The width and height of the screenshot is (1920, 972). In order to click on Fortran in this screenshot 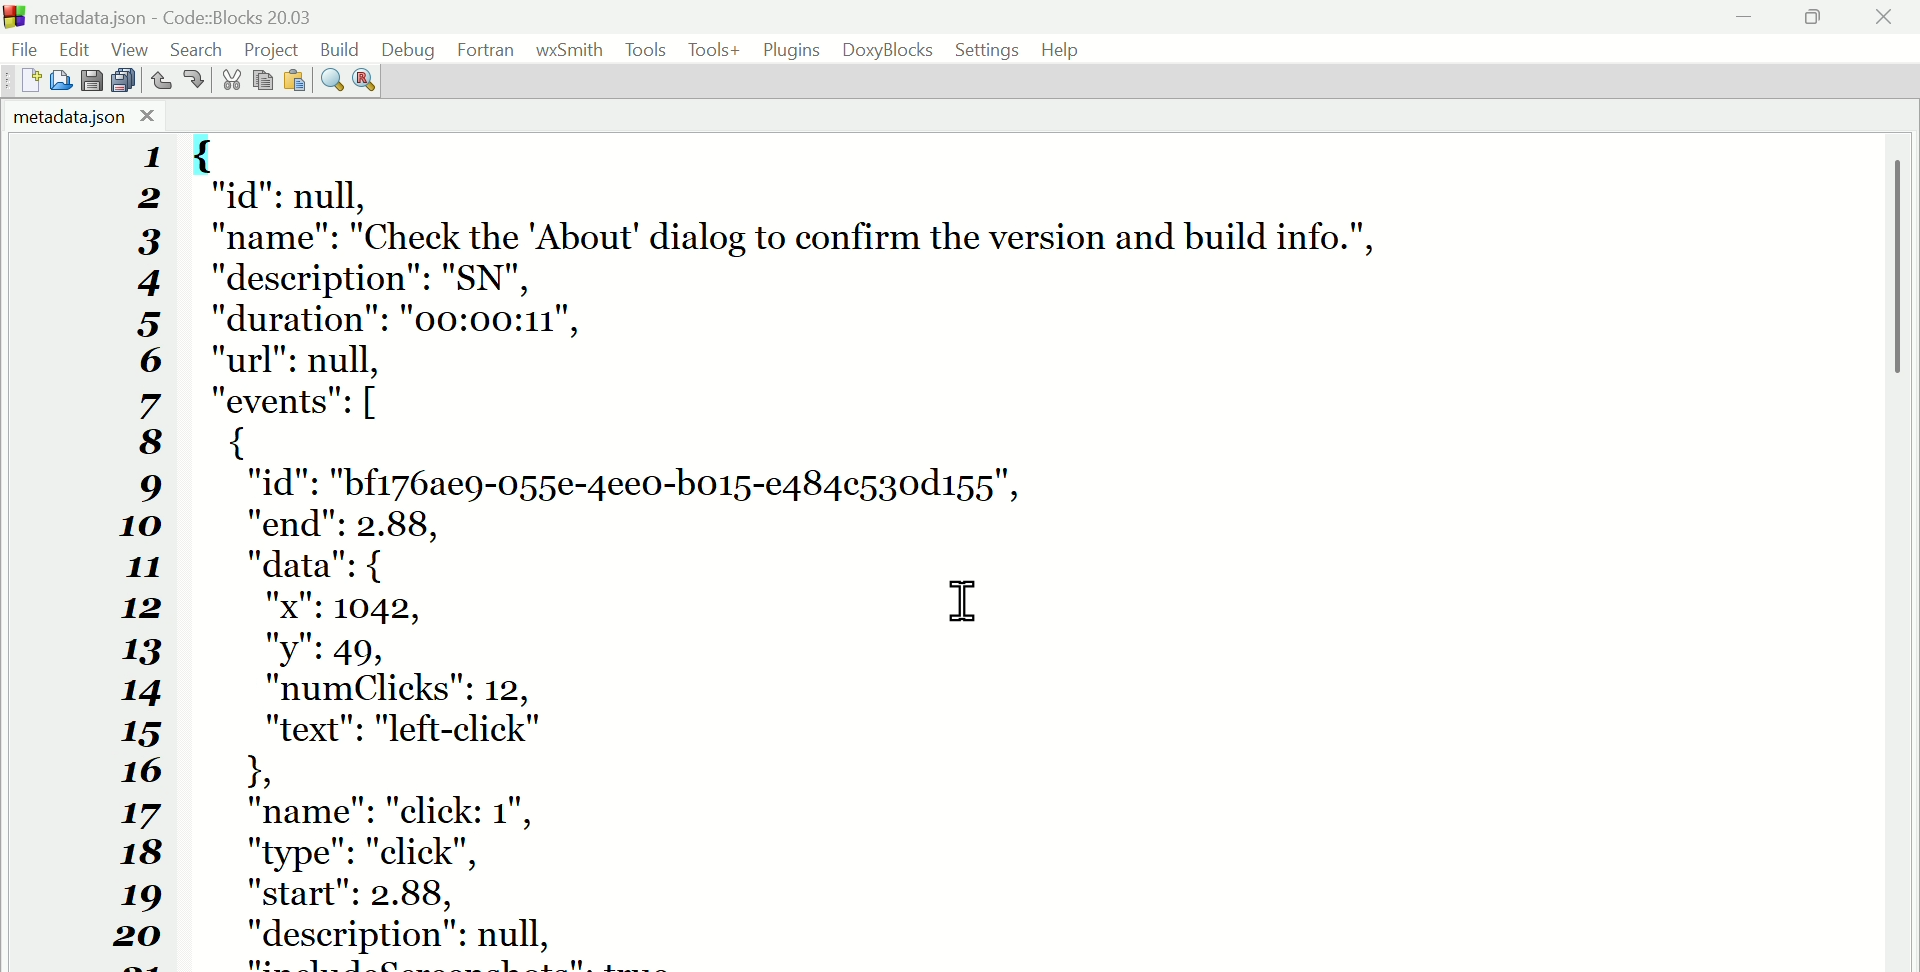, I will do `click(486, 50)`.